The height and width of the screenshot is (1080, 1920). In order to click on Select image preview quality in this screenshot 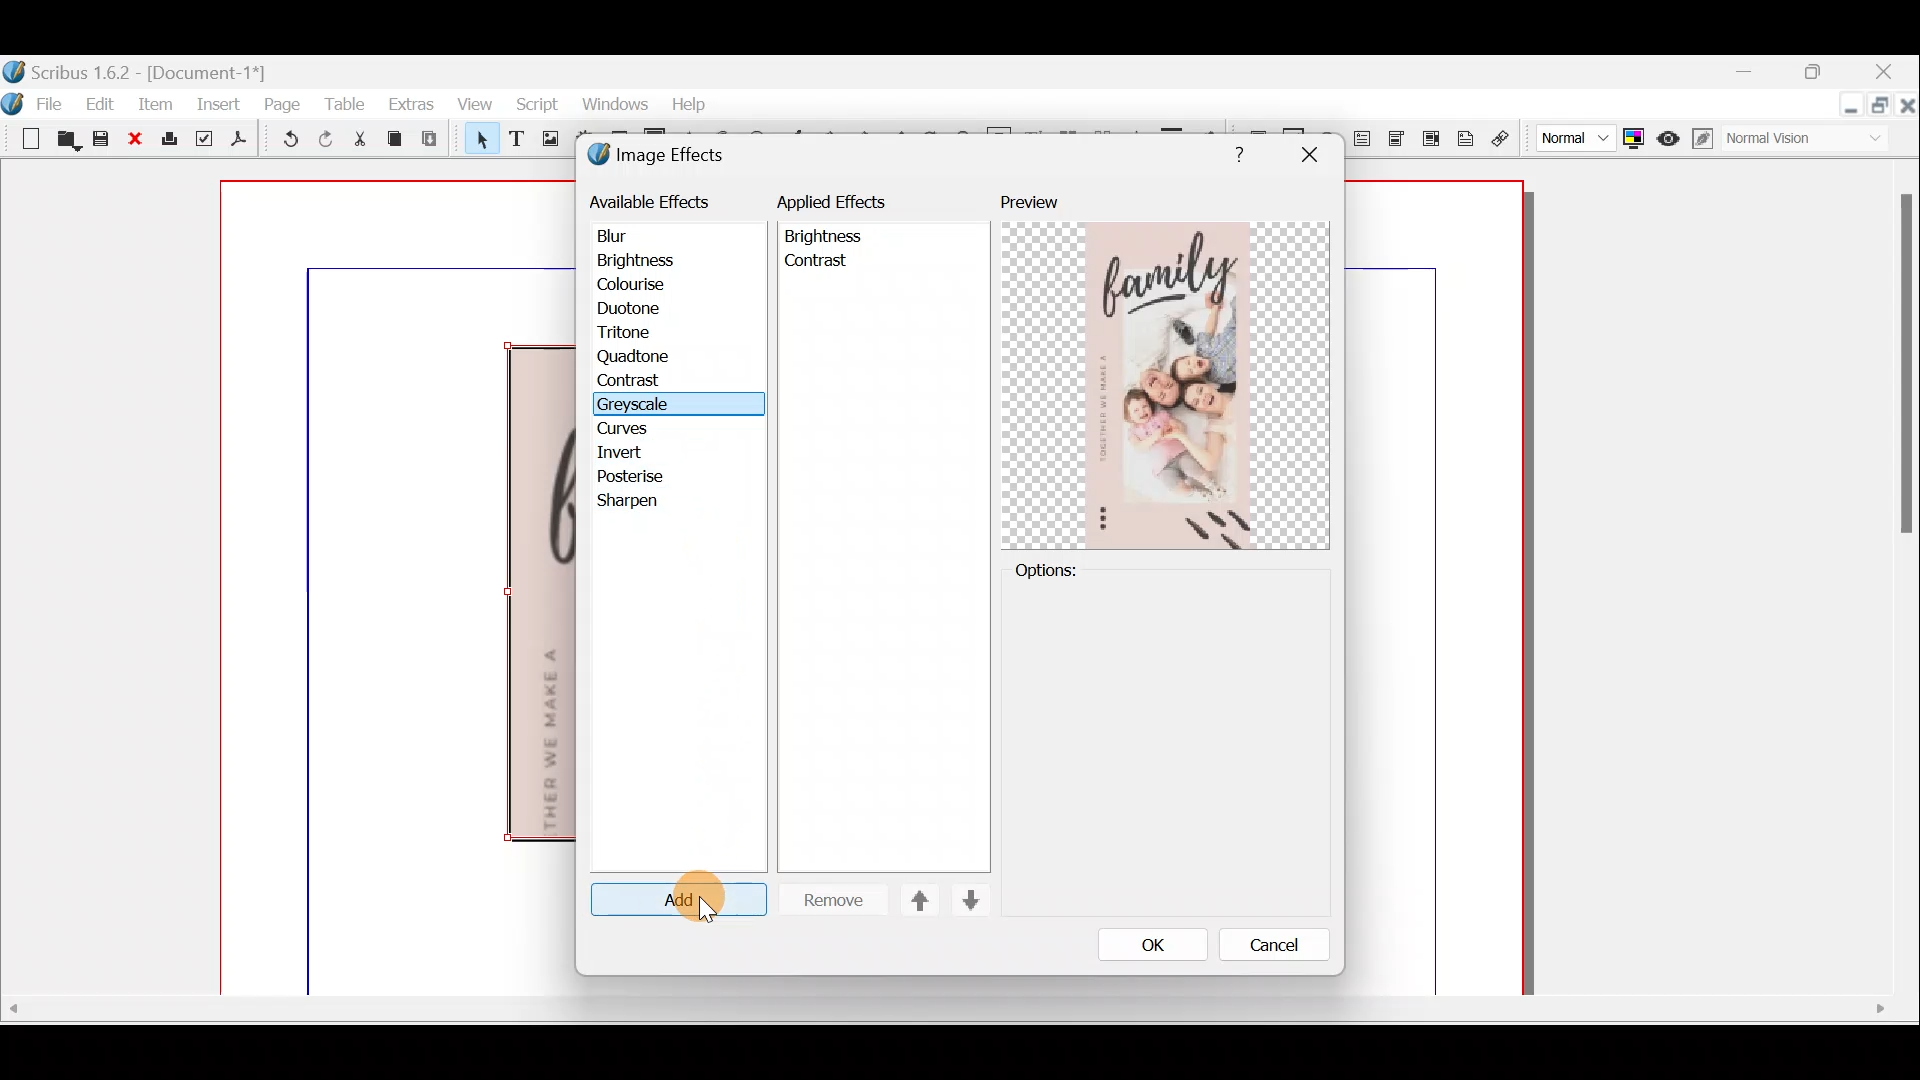, I will do `click(1567, 140)`.